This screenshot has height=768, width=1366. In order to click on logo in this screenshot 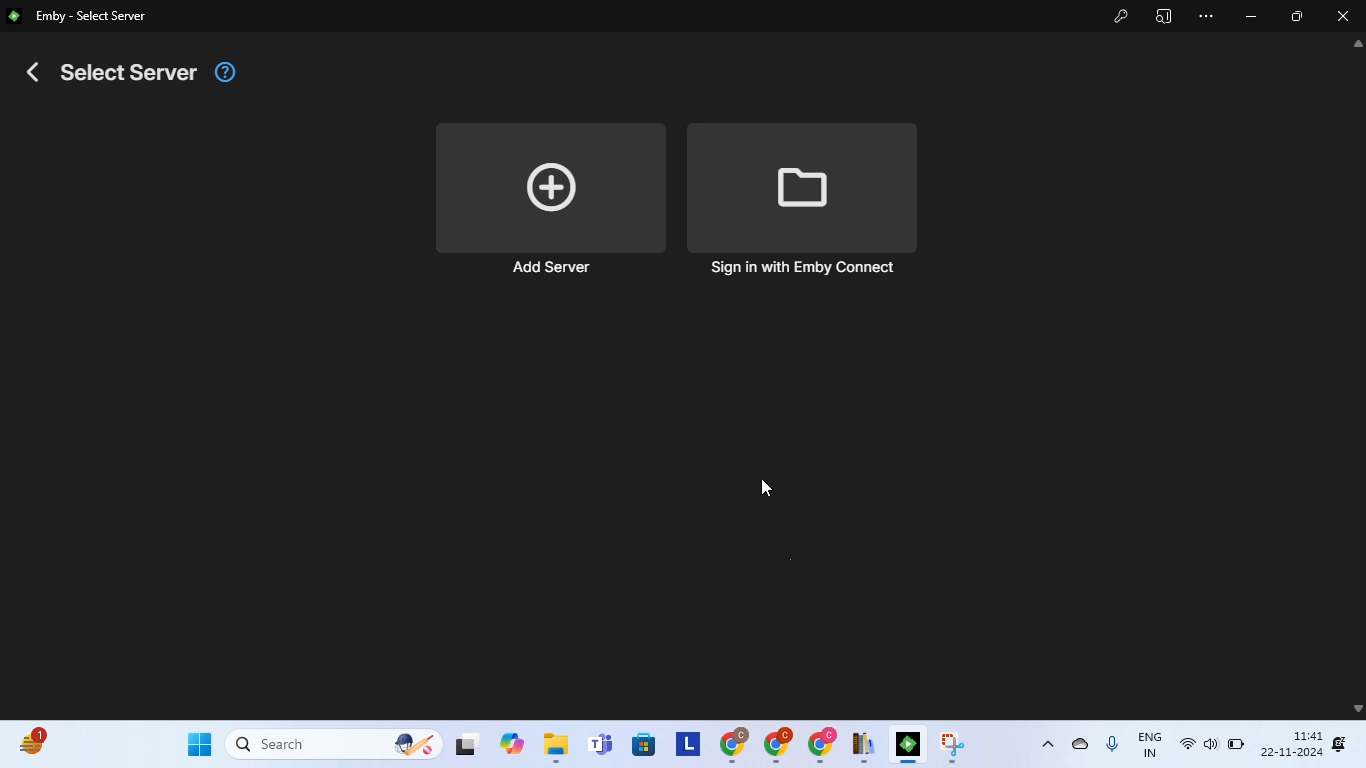, I will do `click(15, 15)`.